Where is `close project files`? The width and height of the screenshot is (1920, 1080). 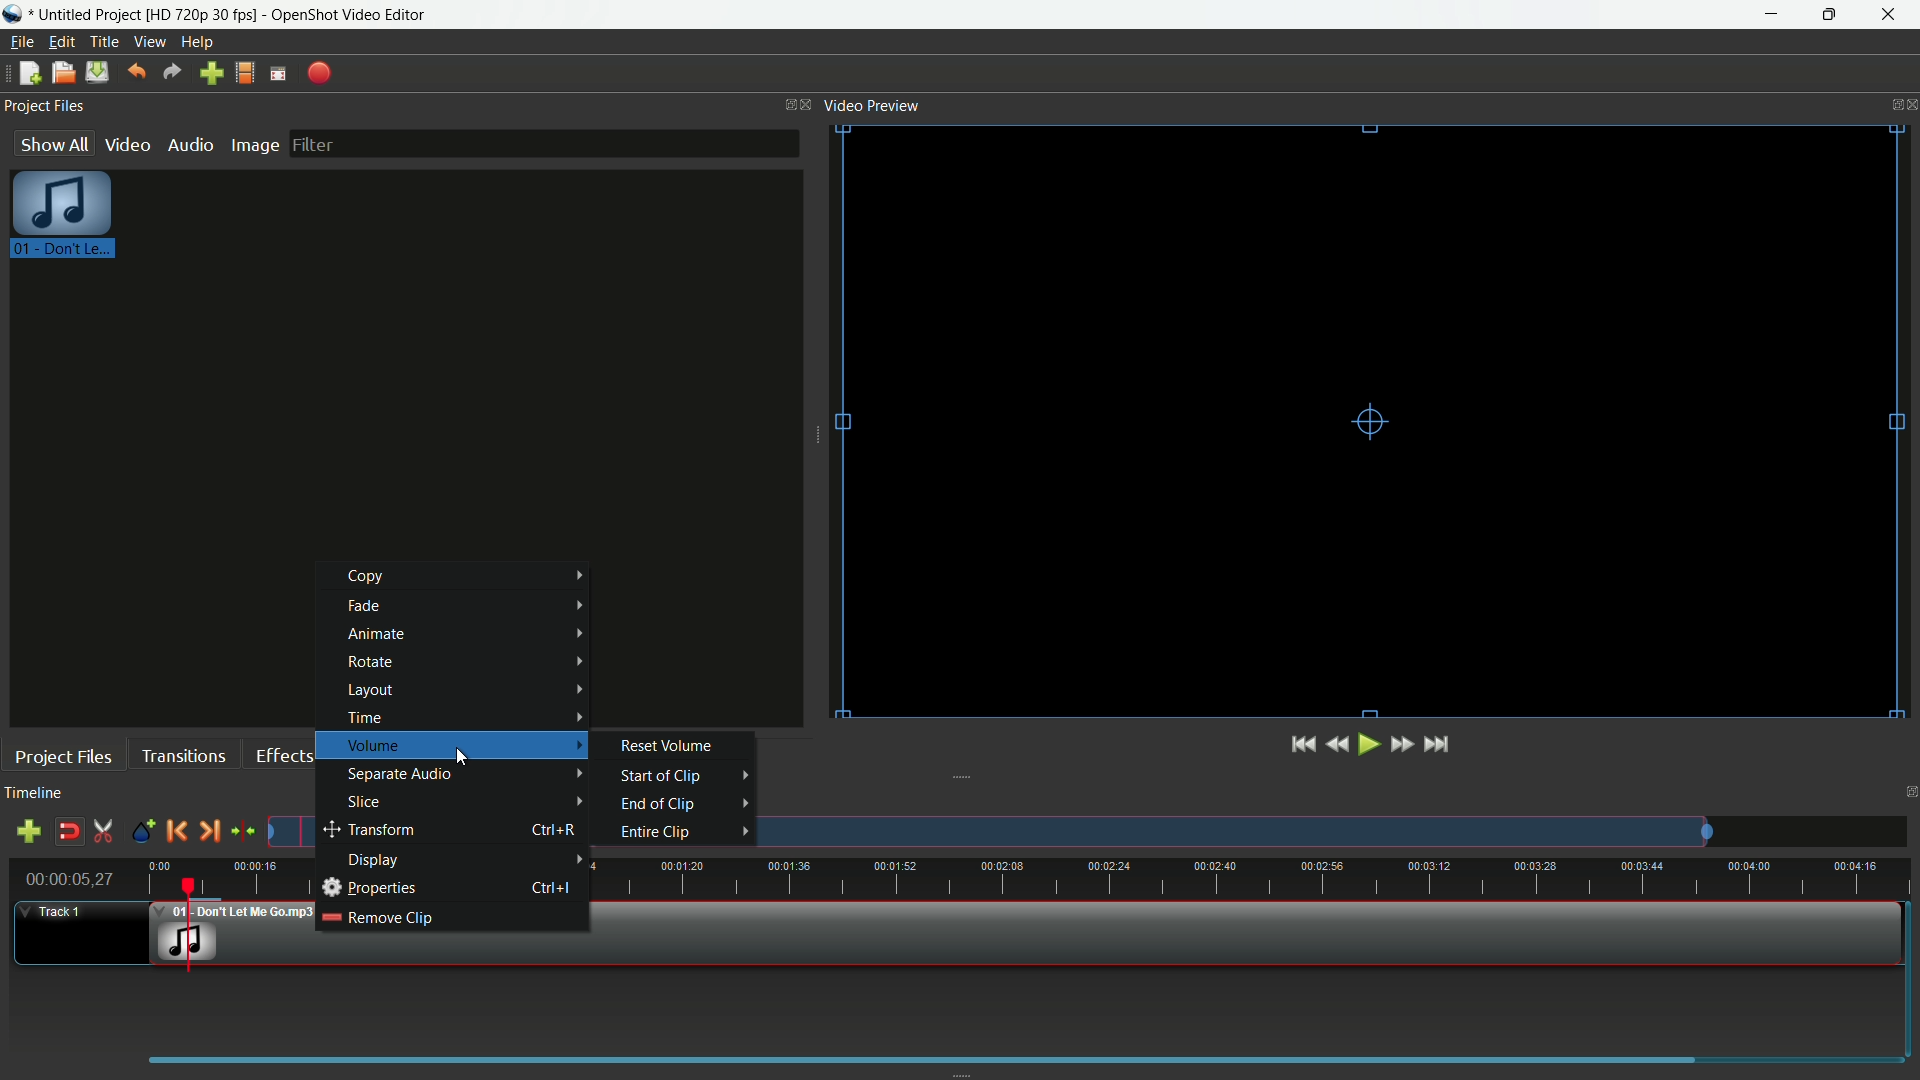 close project files is located at coordinates (808, 103).